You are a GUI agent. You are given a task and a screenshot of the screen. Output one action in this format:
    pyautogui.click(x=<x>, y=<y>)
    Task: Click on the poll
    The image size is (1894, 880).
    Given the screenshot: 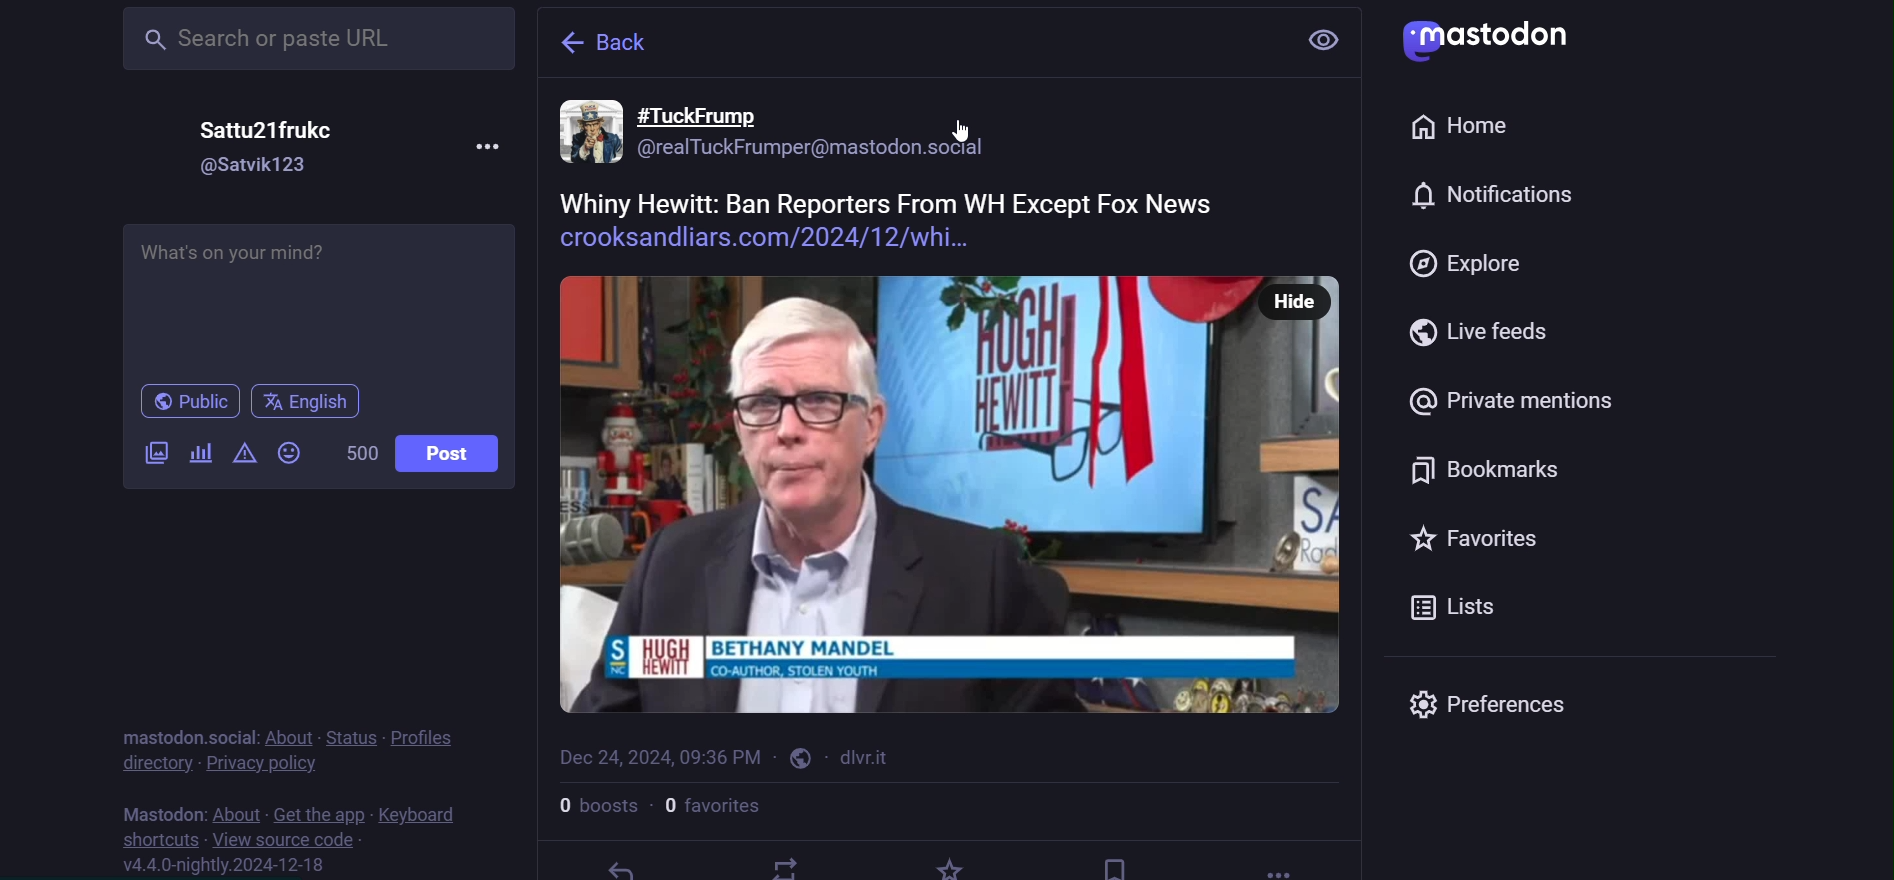 What is the action you would take?
    pyautogui.click(x=201, y=451)
    